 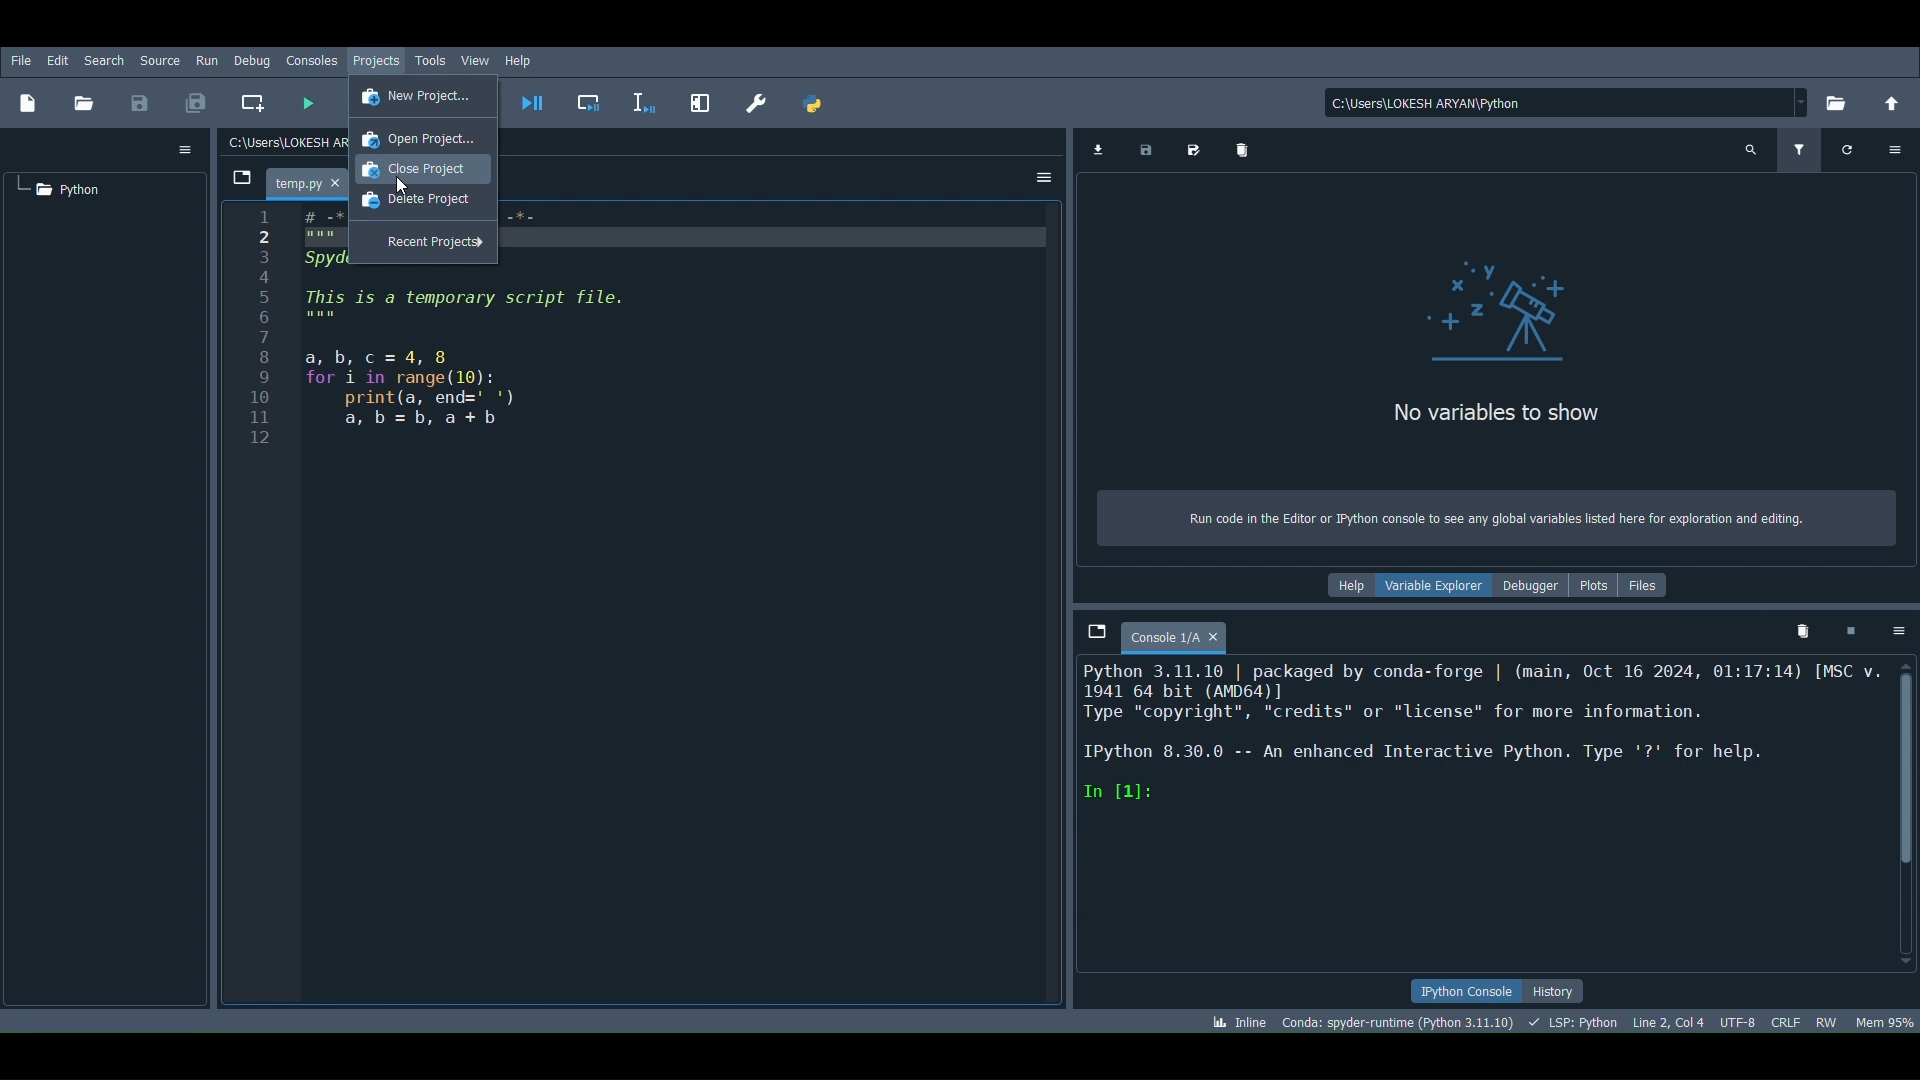 I want to click on Debug, so click(x=252, y=57).